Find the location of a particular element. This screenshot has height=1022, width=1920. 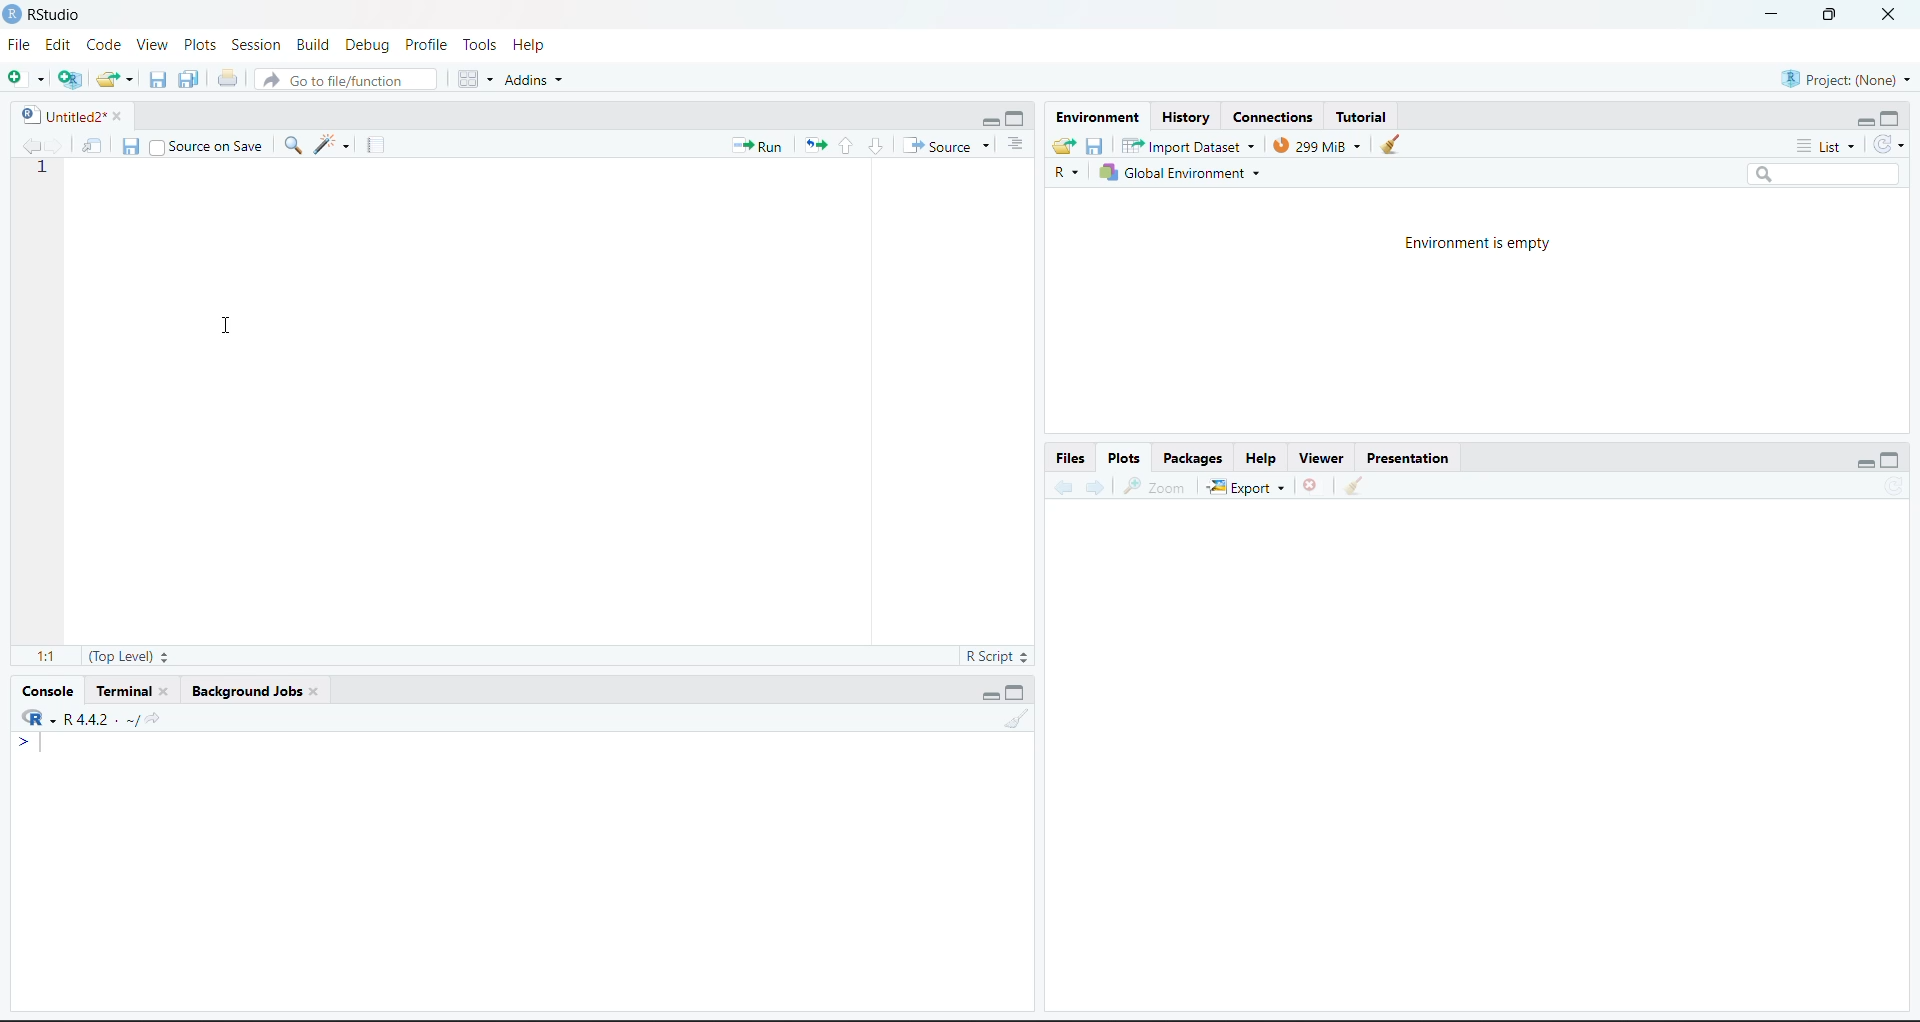

zoom is located at coordinates (1152, 485).